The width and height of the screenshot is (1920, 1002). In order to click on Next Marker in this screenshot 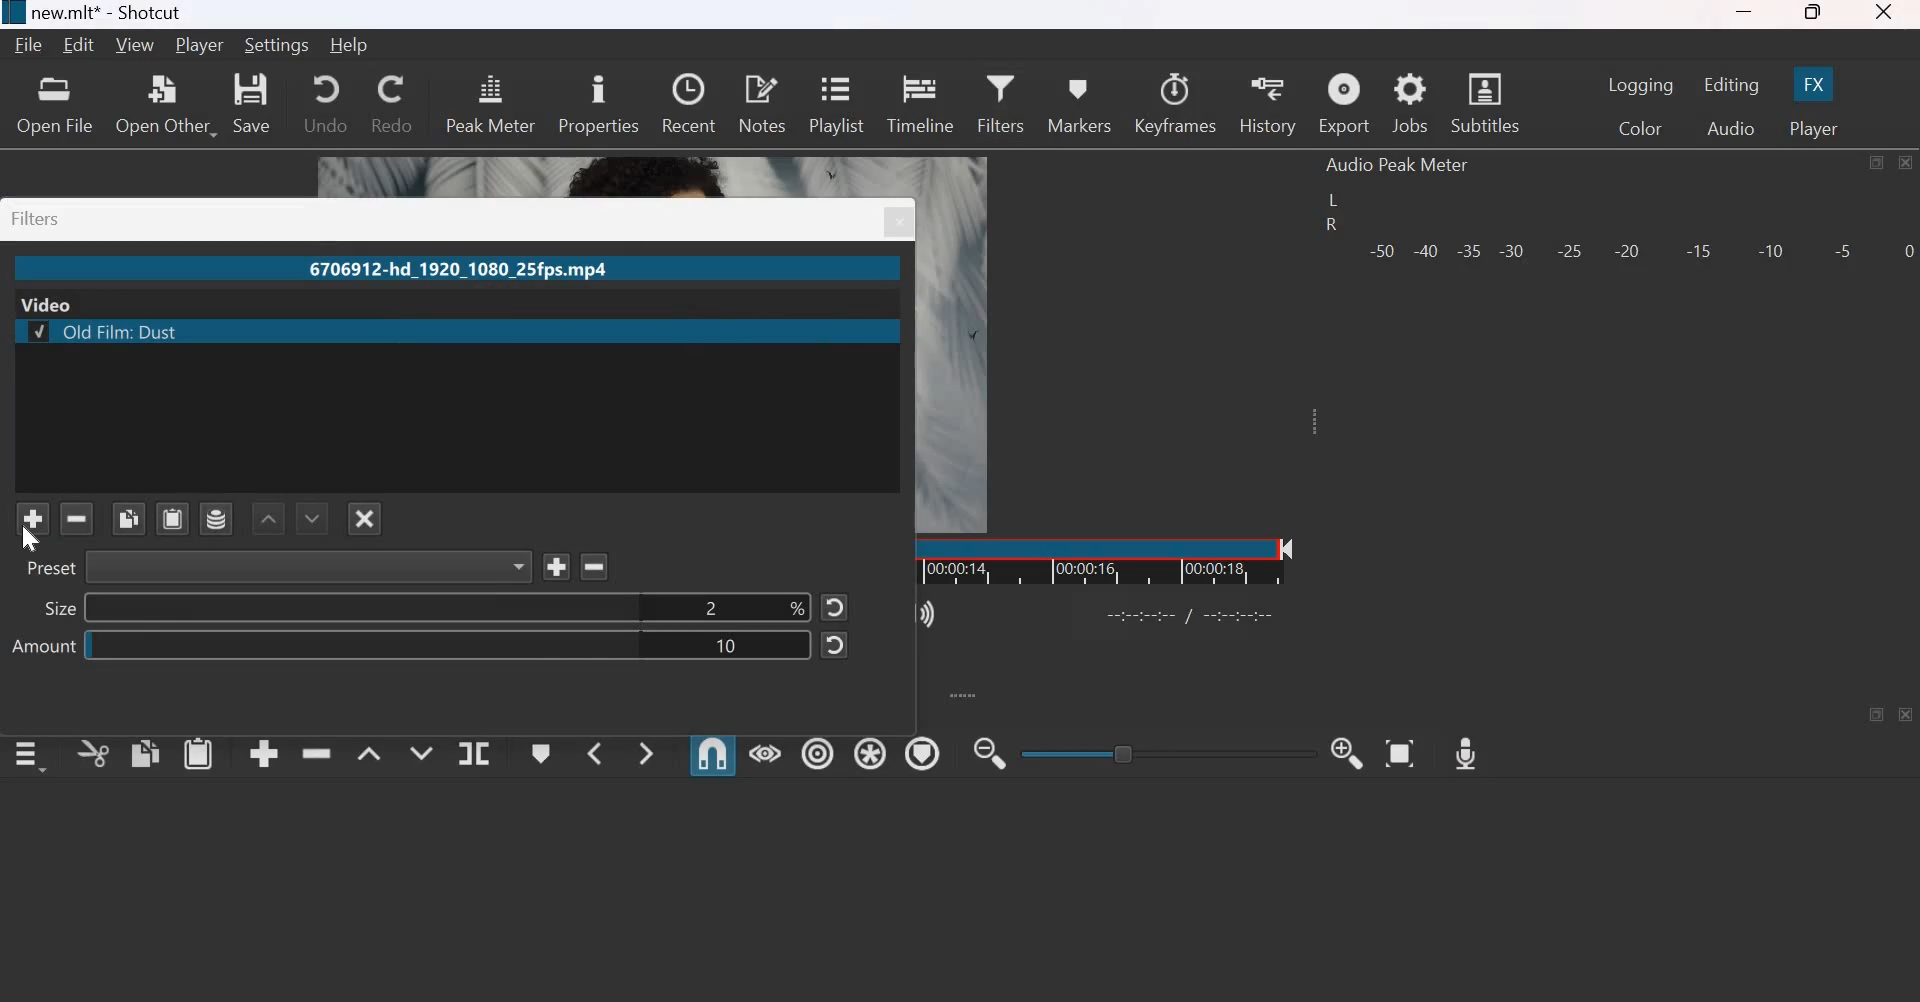, I will do `click(646, 753)`.